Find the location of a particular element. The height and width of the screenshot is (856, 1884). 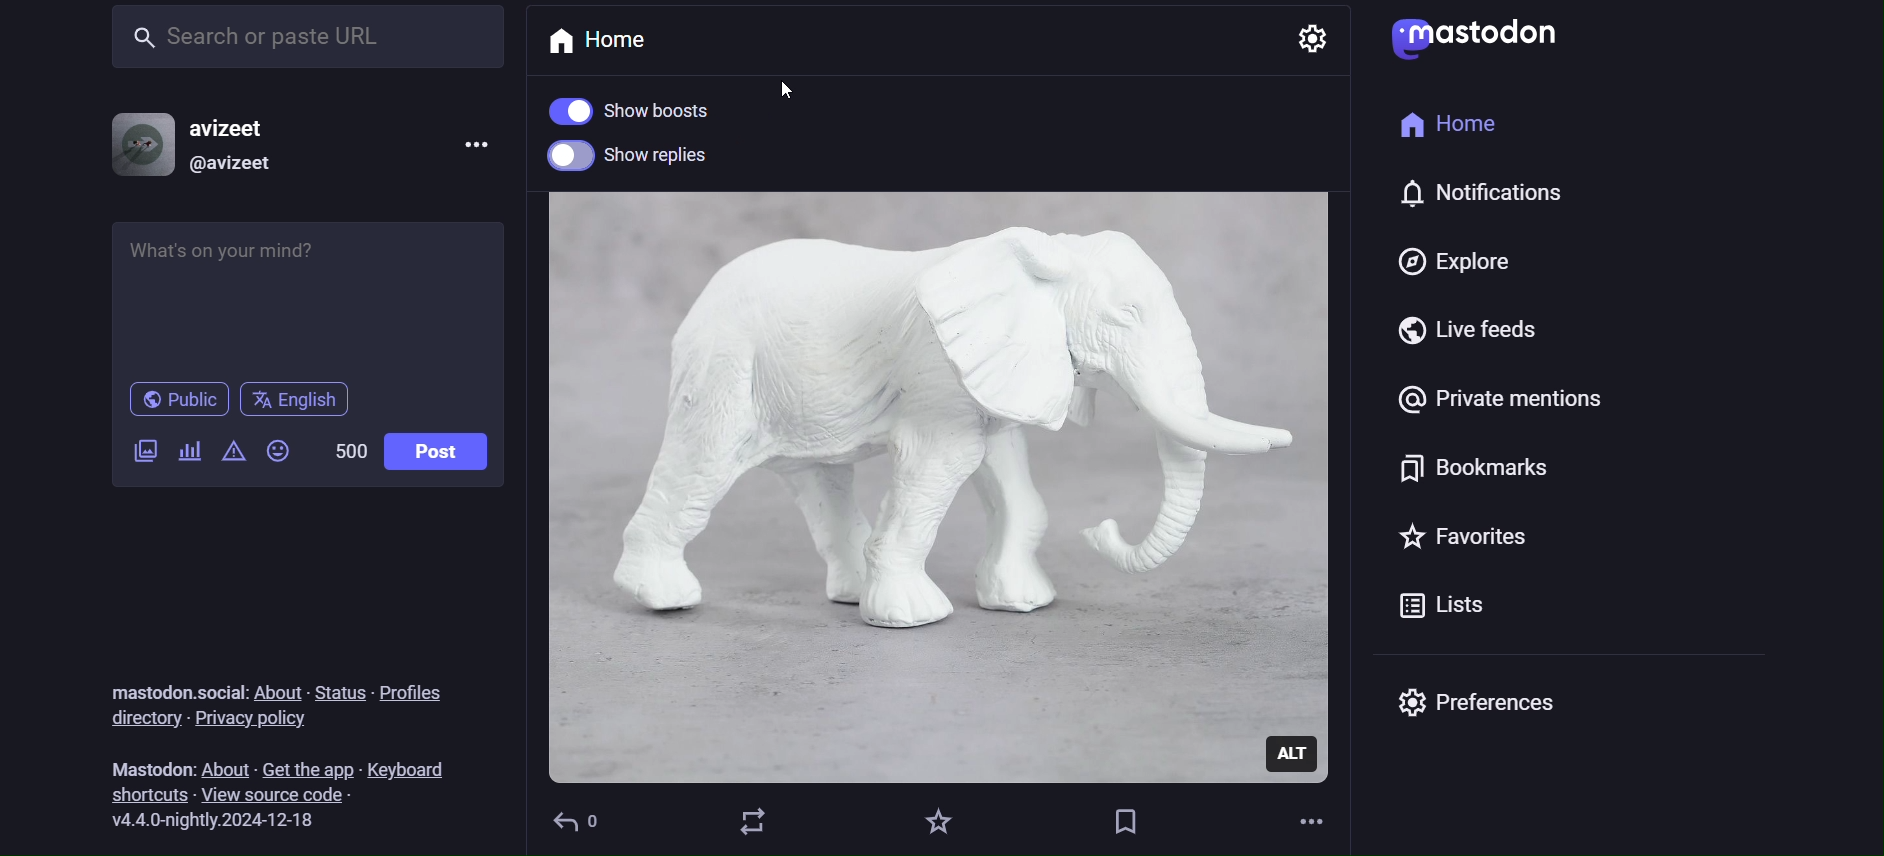

whats on your mind is located at coordinates (305, 298).